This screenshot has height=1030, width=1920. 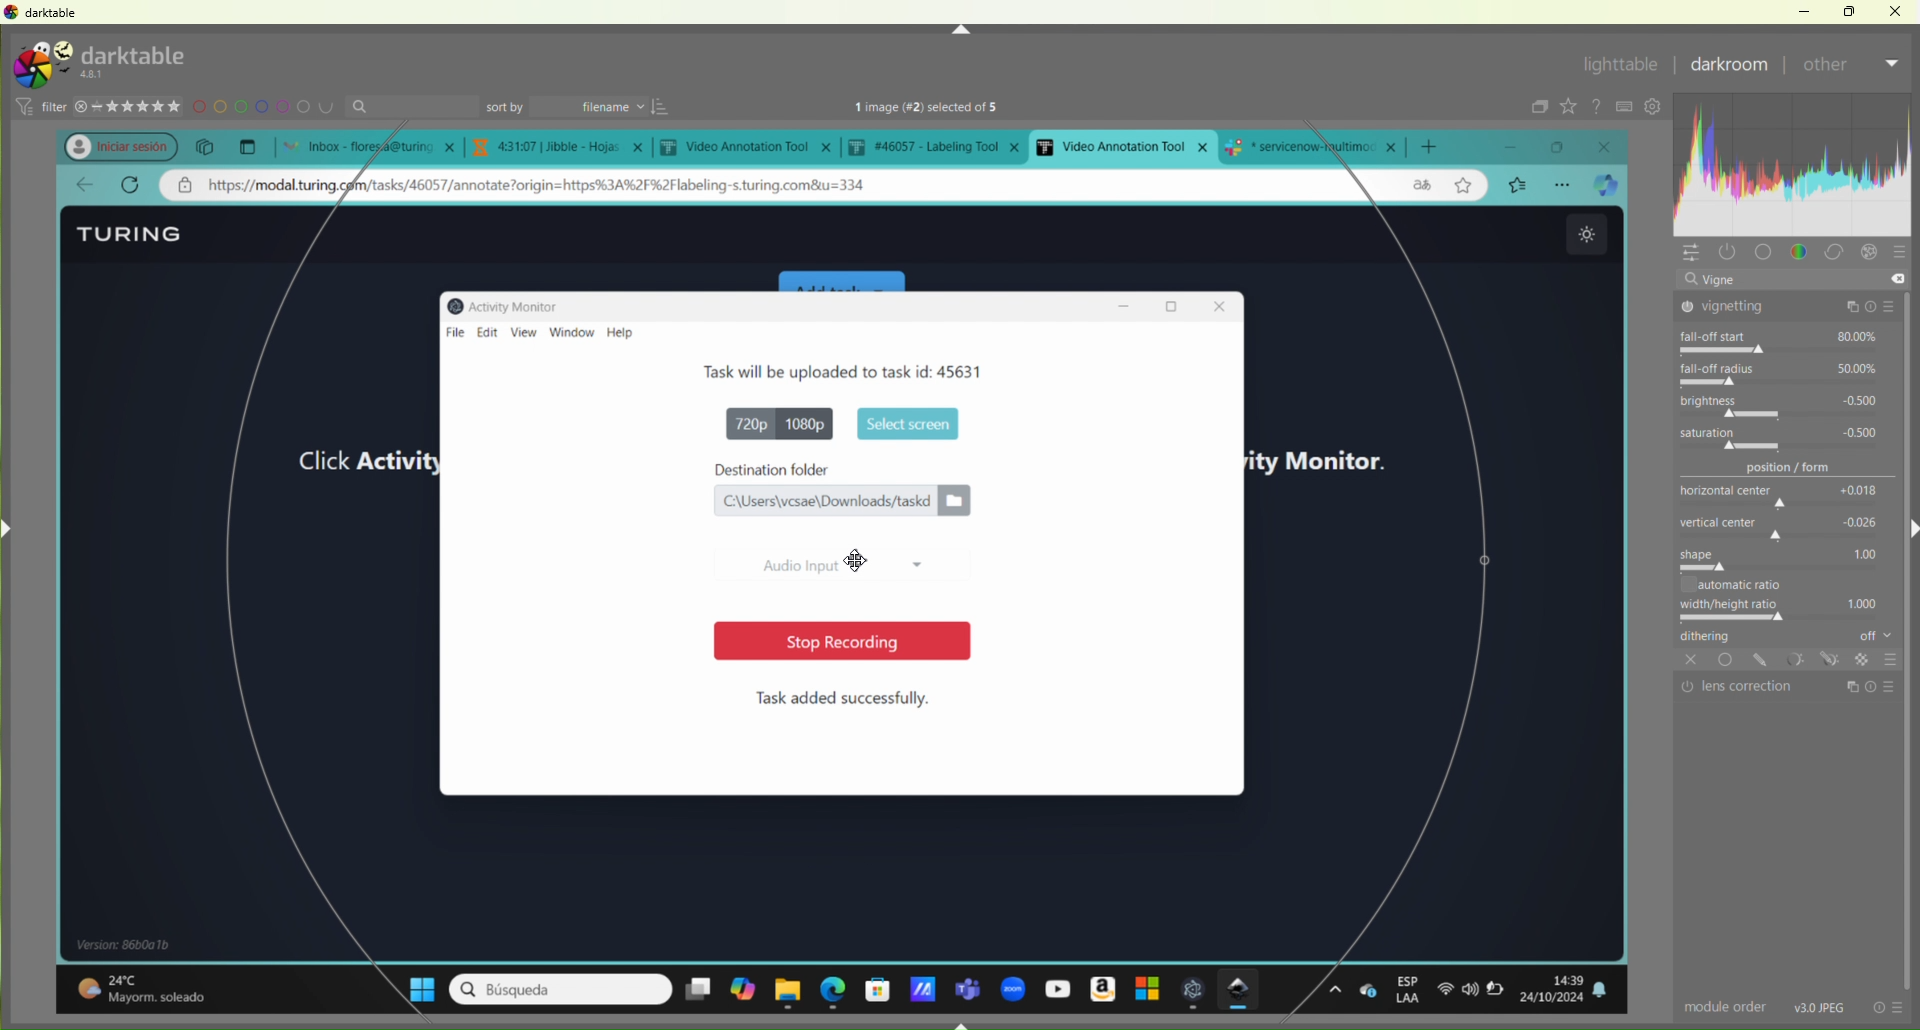 What do you see at coordinates (1814, 1006) in the screenshot?
I see `v30 jpeg` at bounding box center [1814, 1006].